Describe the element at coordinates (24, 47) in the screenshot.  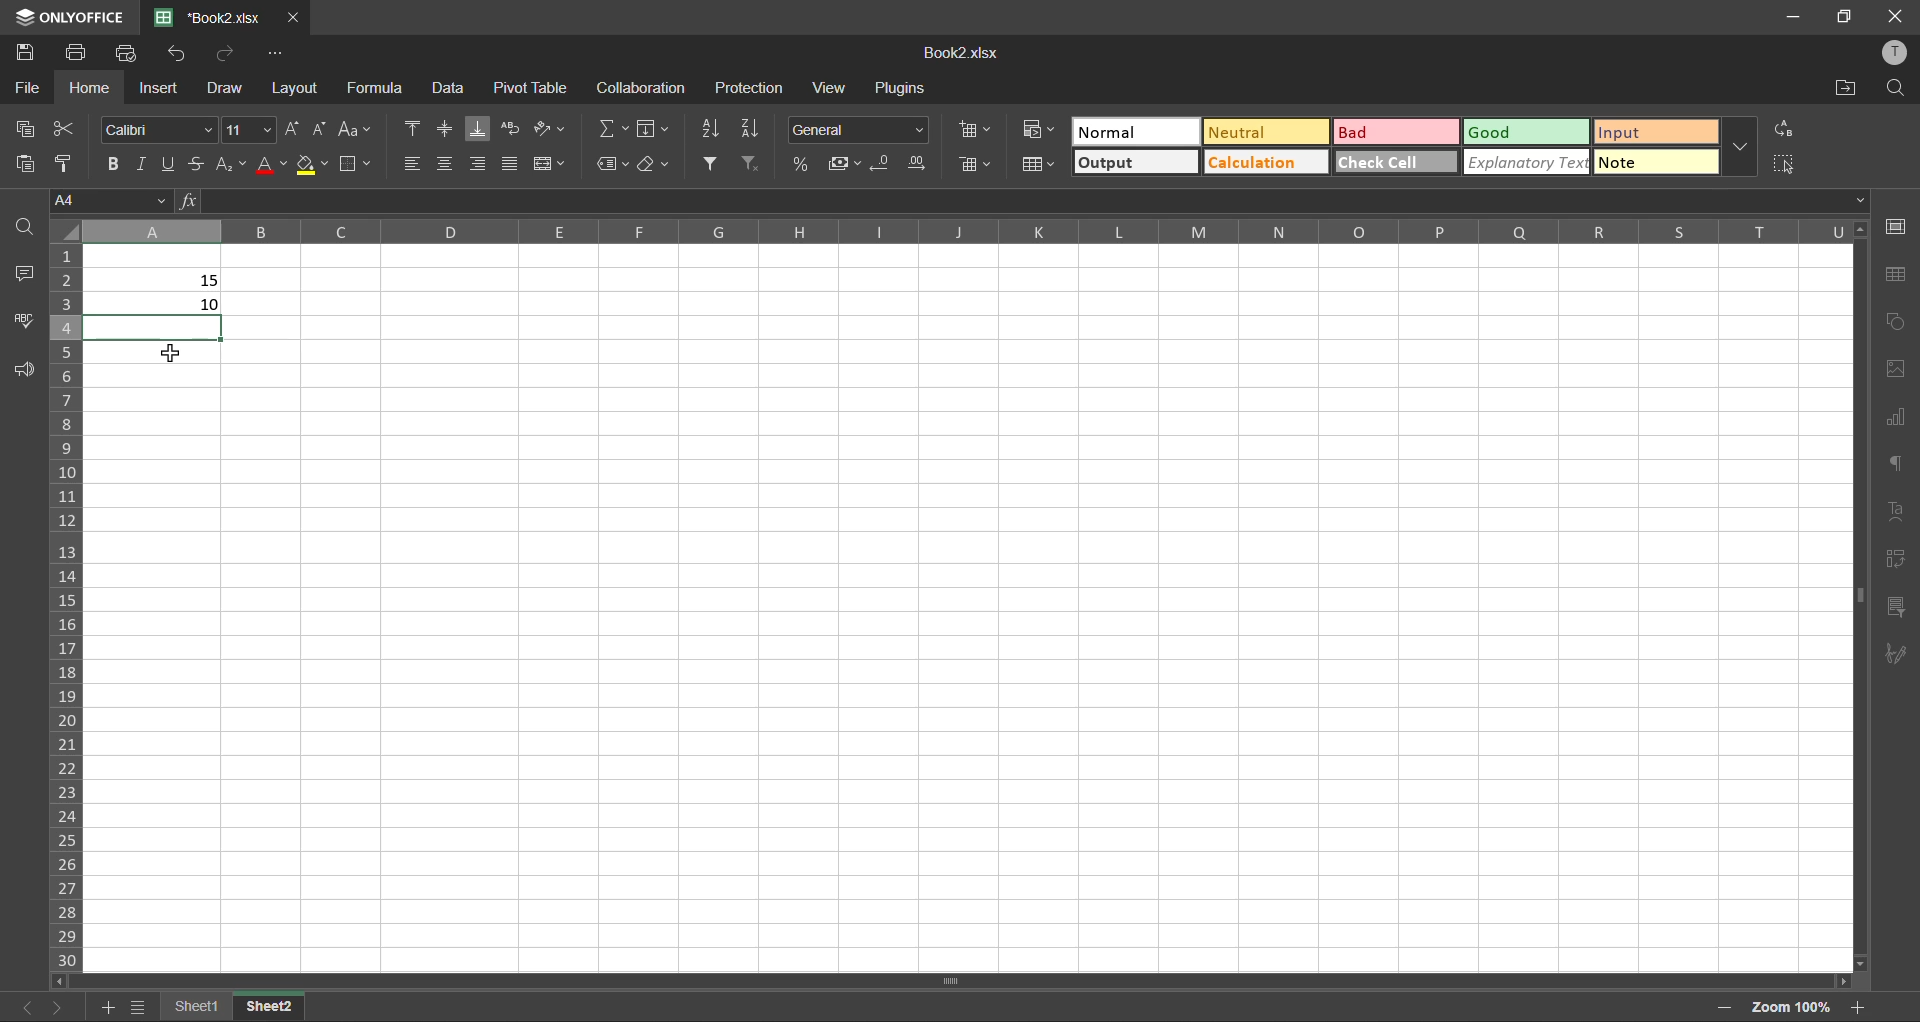
I see `save` at that location.